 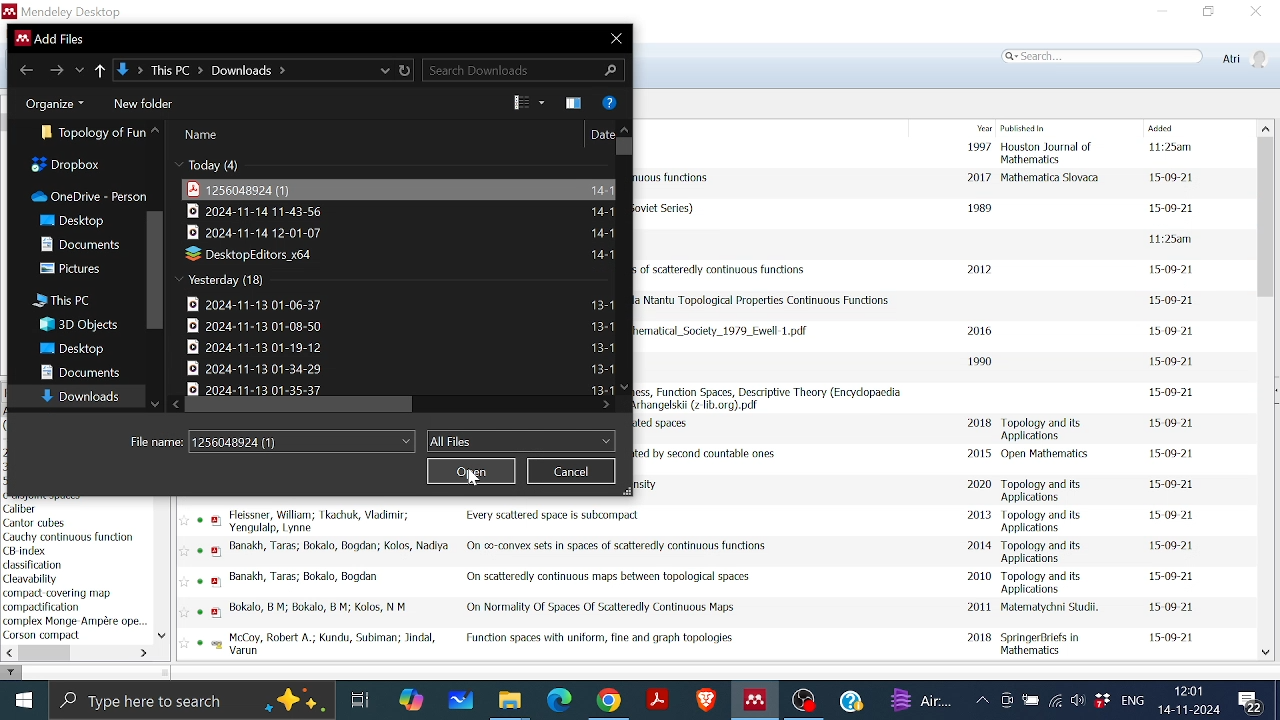 I want to click on Files, so click(x=511, y=700).